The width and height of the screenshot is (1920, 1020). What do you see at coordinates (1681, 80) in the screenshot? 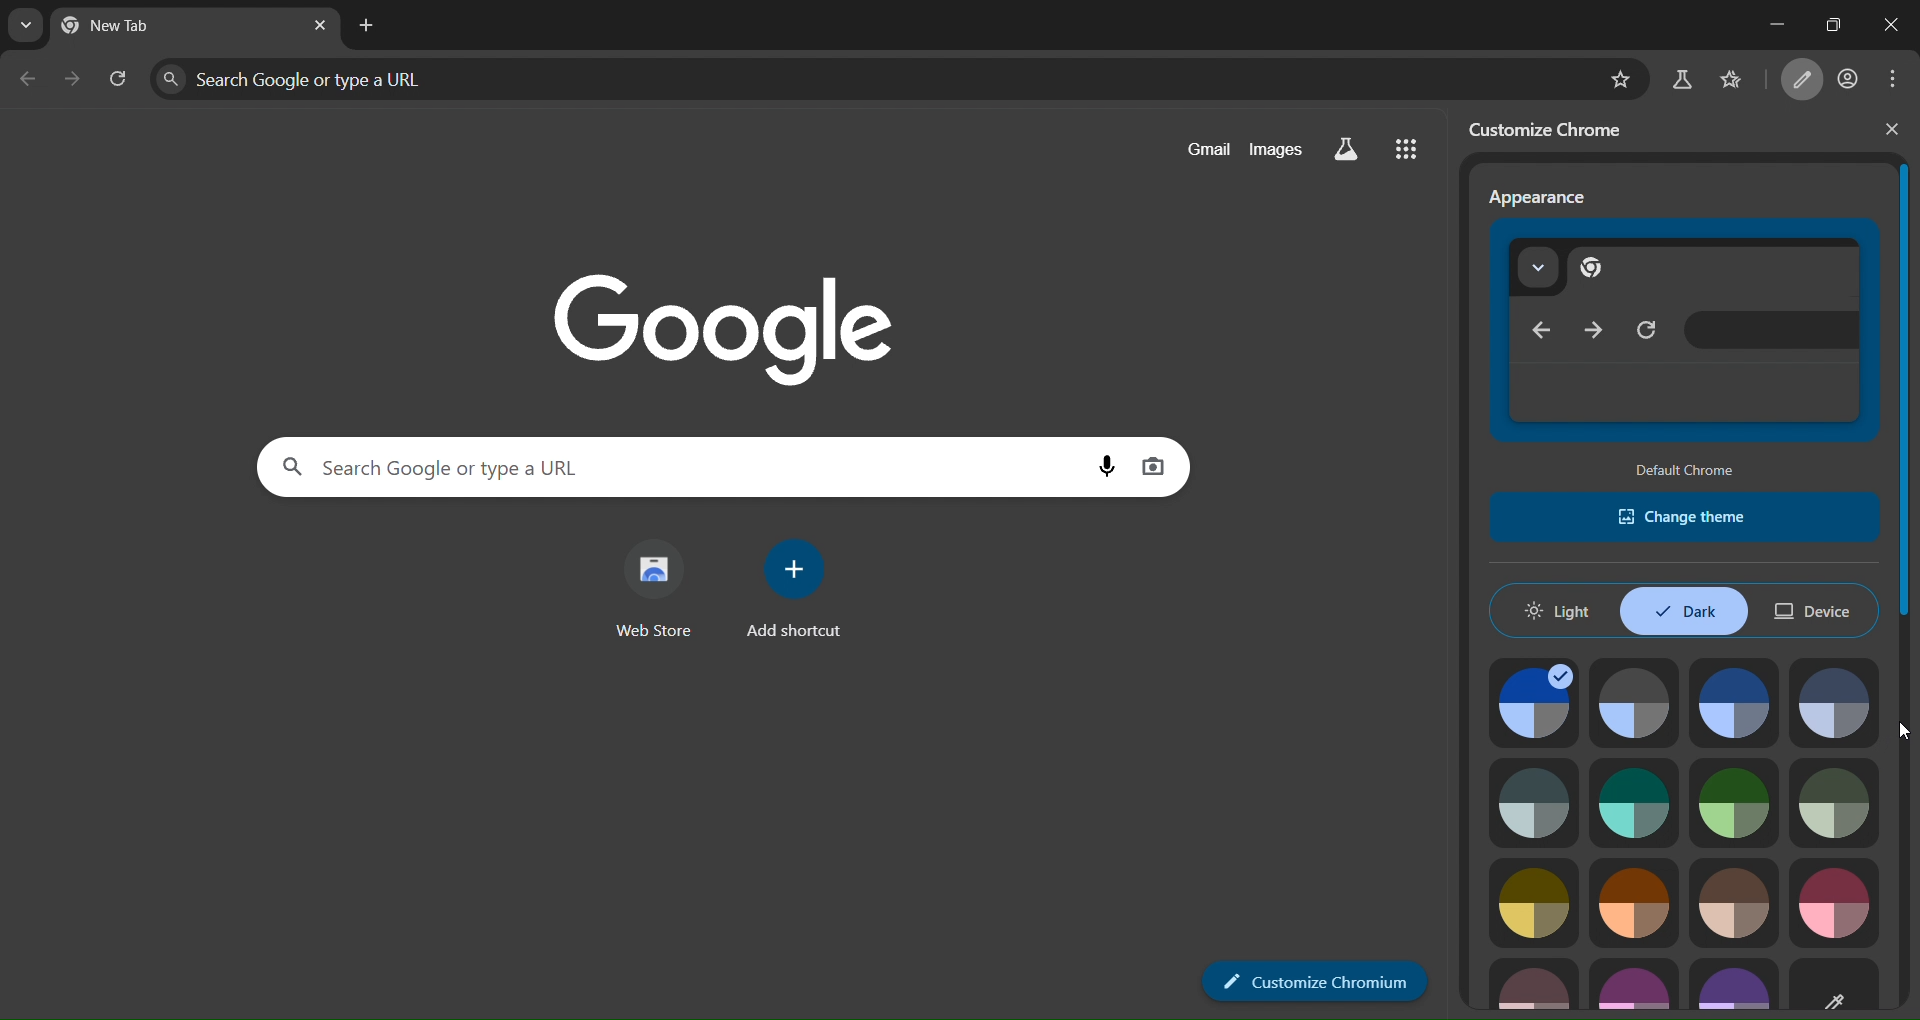
I see `search labs` at bounding box center [1681, 80].